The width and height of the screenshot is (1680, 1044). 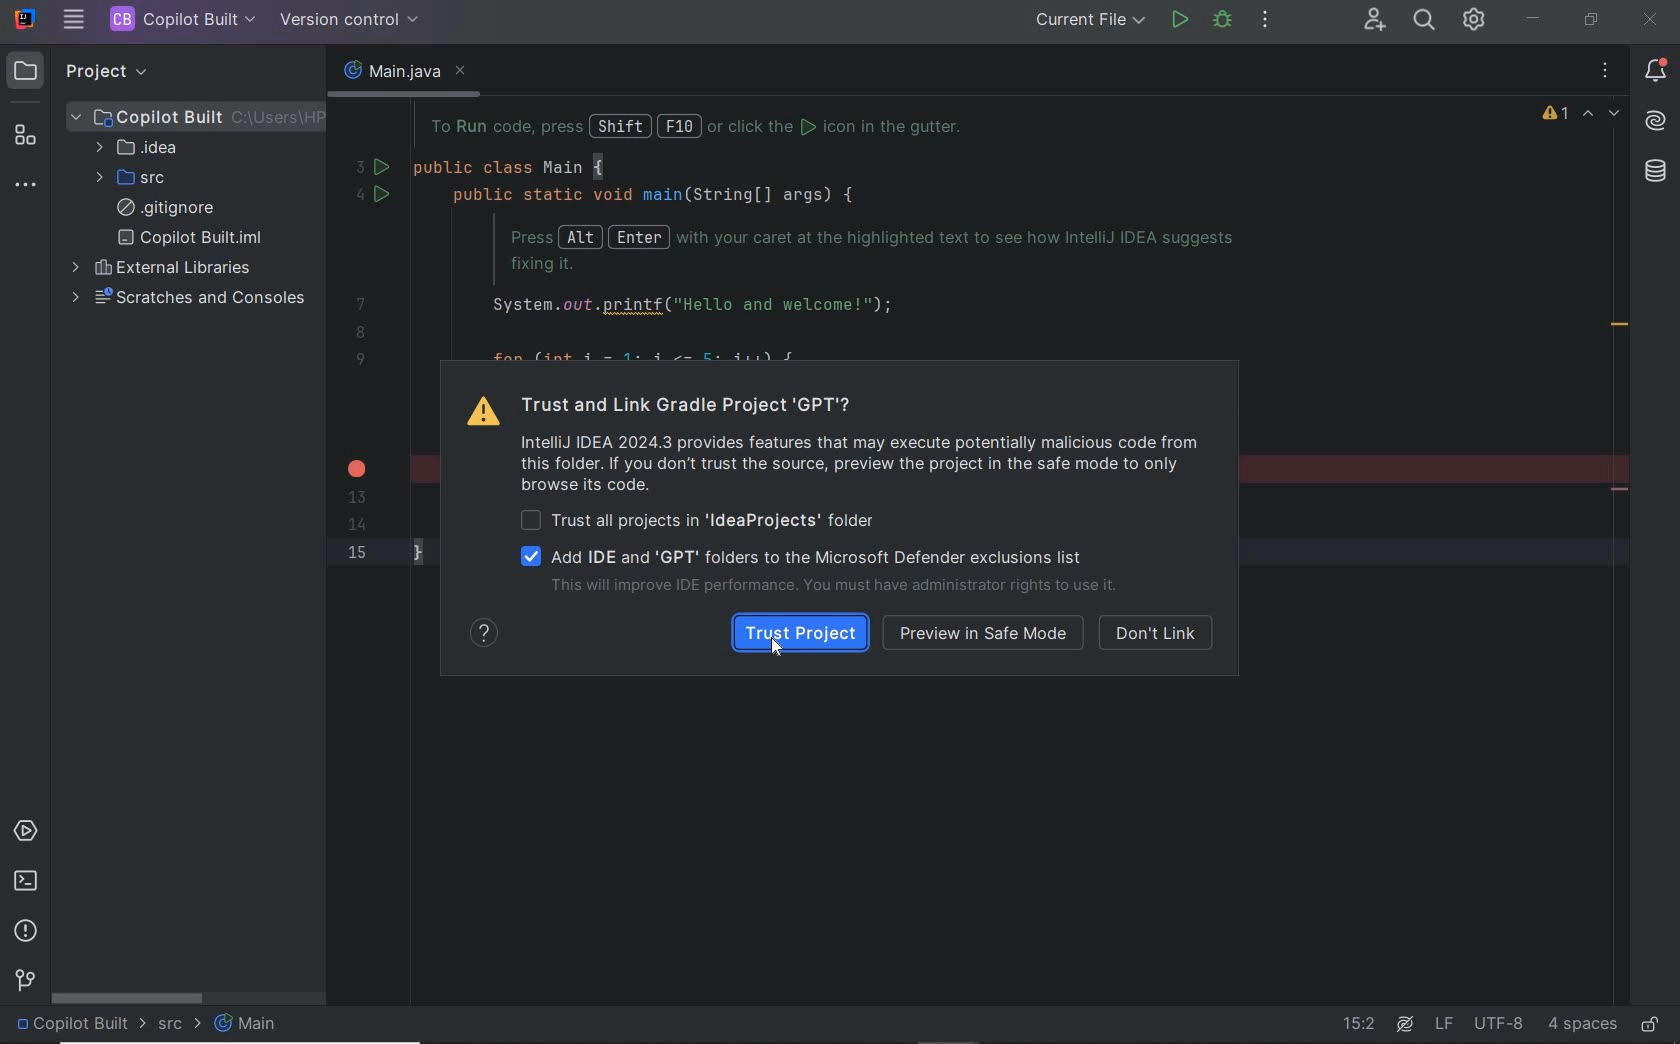 What do you see at coordinates (357, 497) in the screenshot?
I see `13` at bounding box center [357, 497].